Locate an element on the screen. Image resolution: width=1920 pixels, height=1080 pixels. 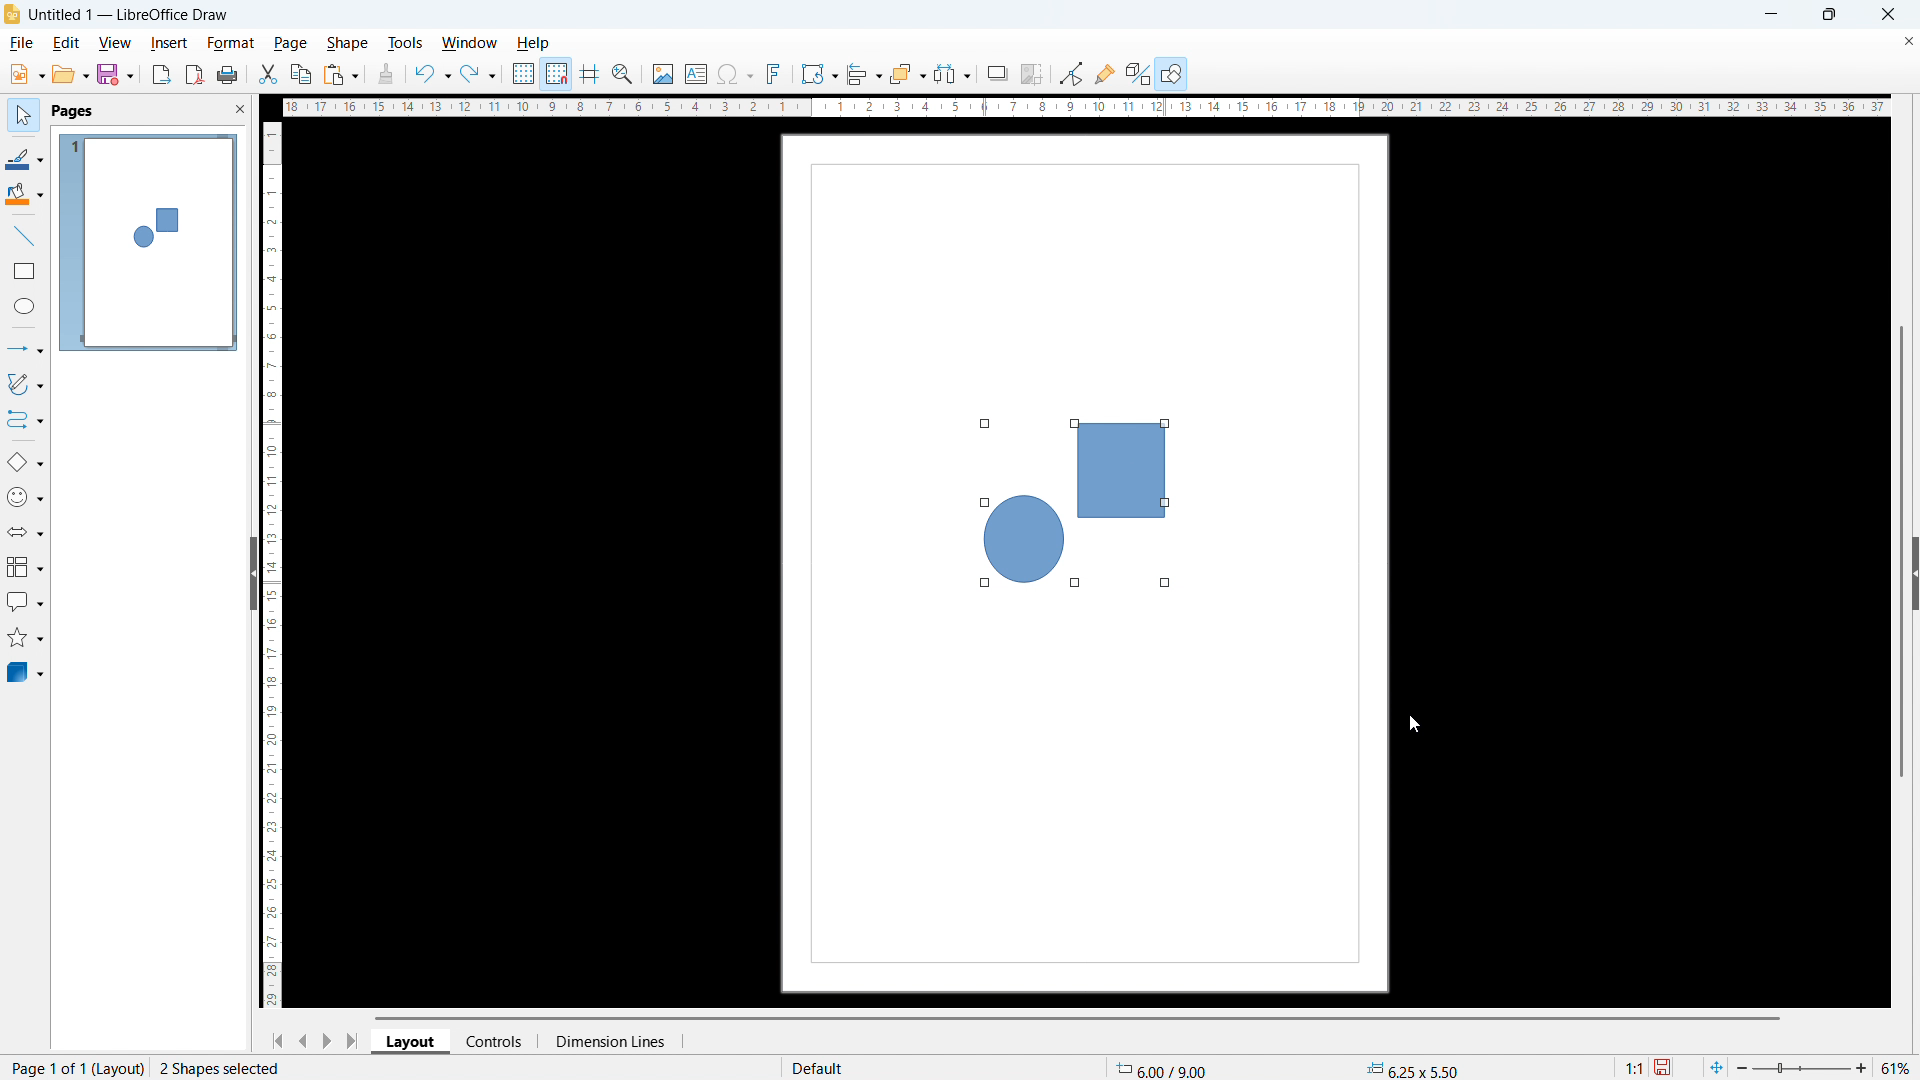
callout shapes is located at coordinates (24, 602).